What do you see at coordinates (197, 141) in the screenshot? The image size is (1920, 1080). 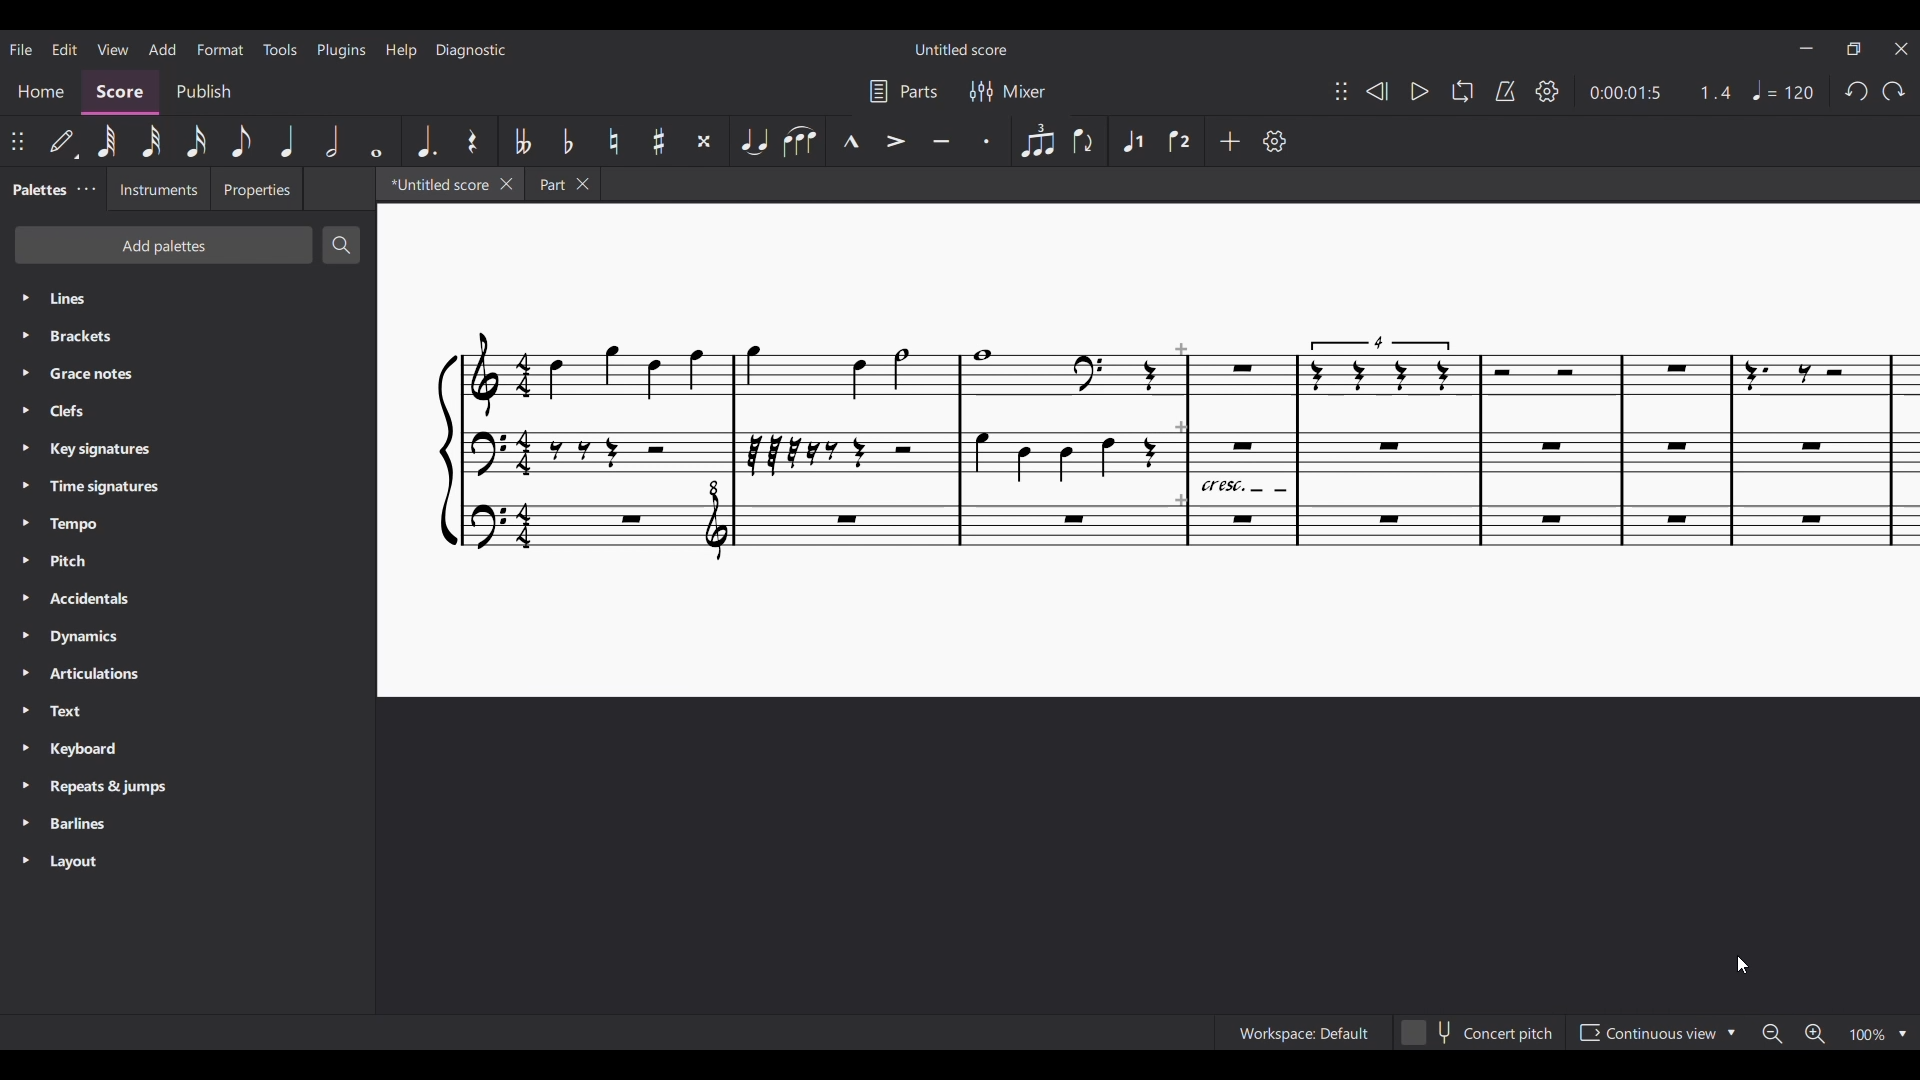 I see `16th note` at bounding box center [197, 141].